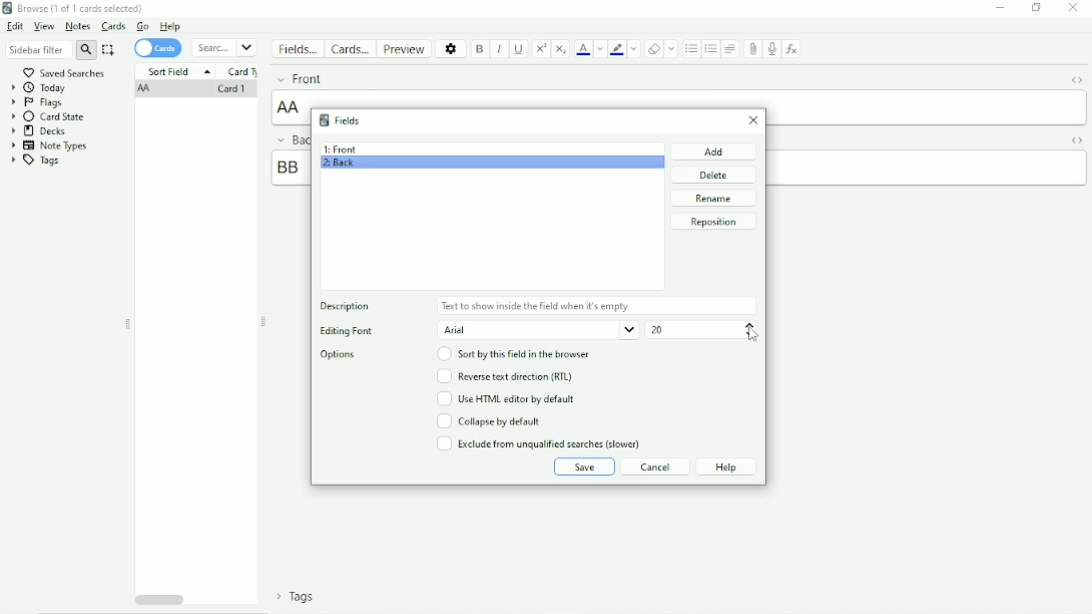  What do you see at coordinates (691, 49) in the screenshot?
I see `Unordered list` at bounding box center [691, 49].